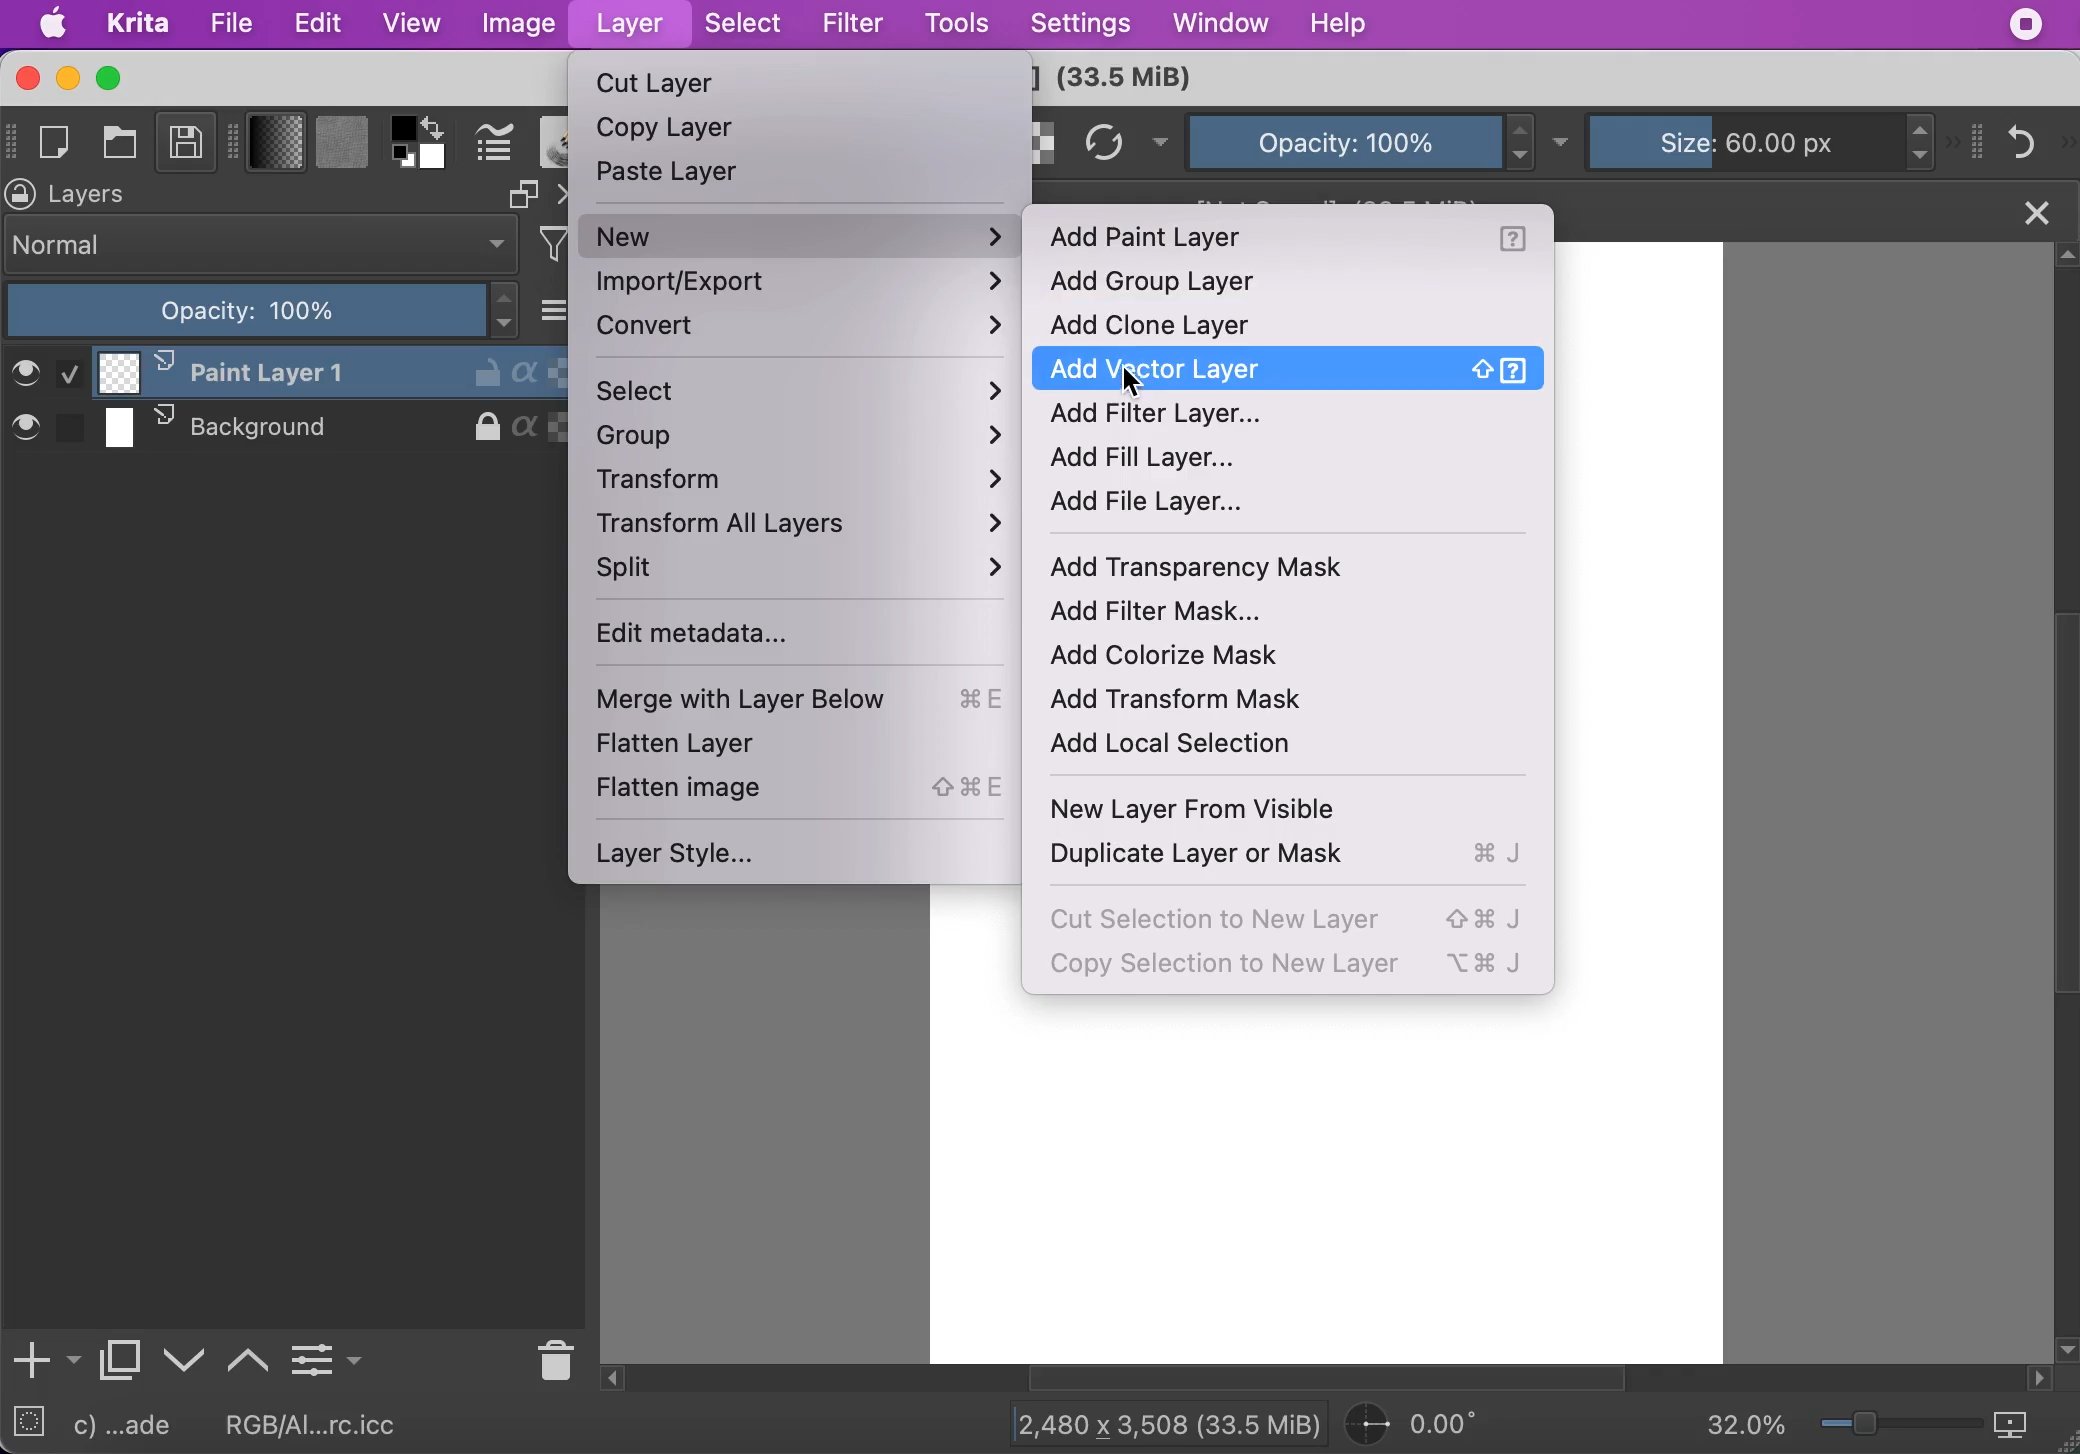 This screenshot has height=1454, width=2080. What do you see at coordinates (112, 78) in the screenshot?
I see `maximize` at bounding box center [112, 78].